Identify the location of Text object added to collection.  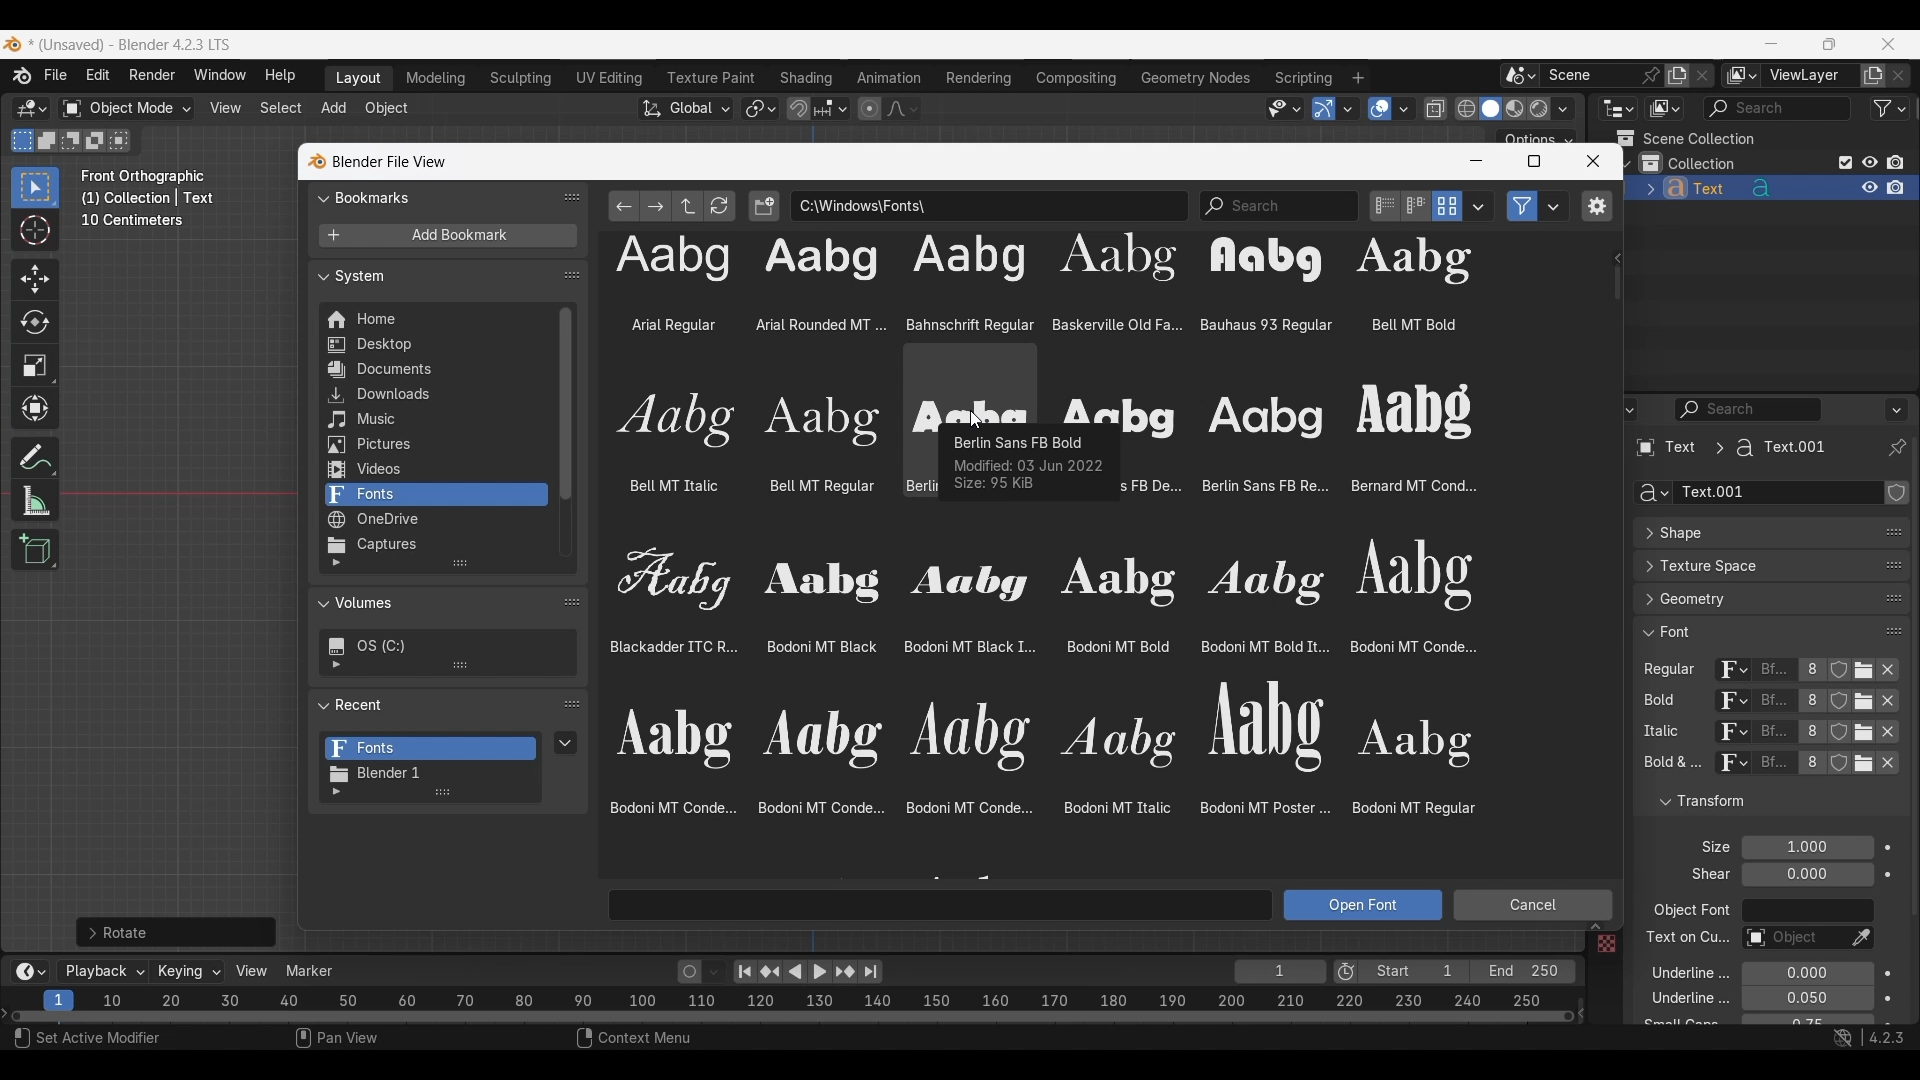
(1772, 189).